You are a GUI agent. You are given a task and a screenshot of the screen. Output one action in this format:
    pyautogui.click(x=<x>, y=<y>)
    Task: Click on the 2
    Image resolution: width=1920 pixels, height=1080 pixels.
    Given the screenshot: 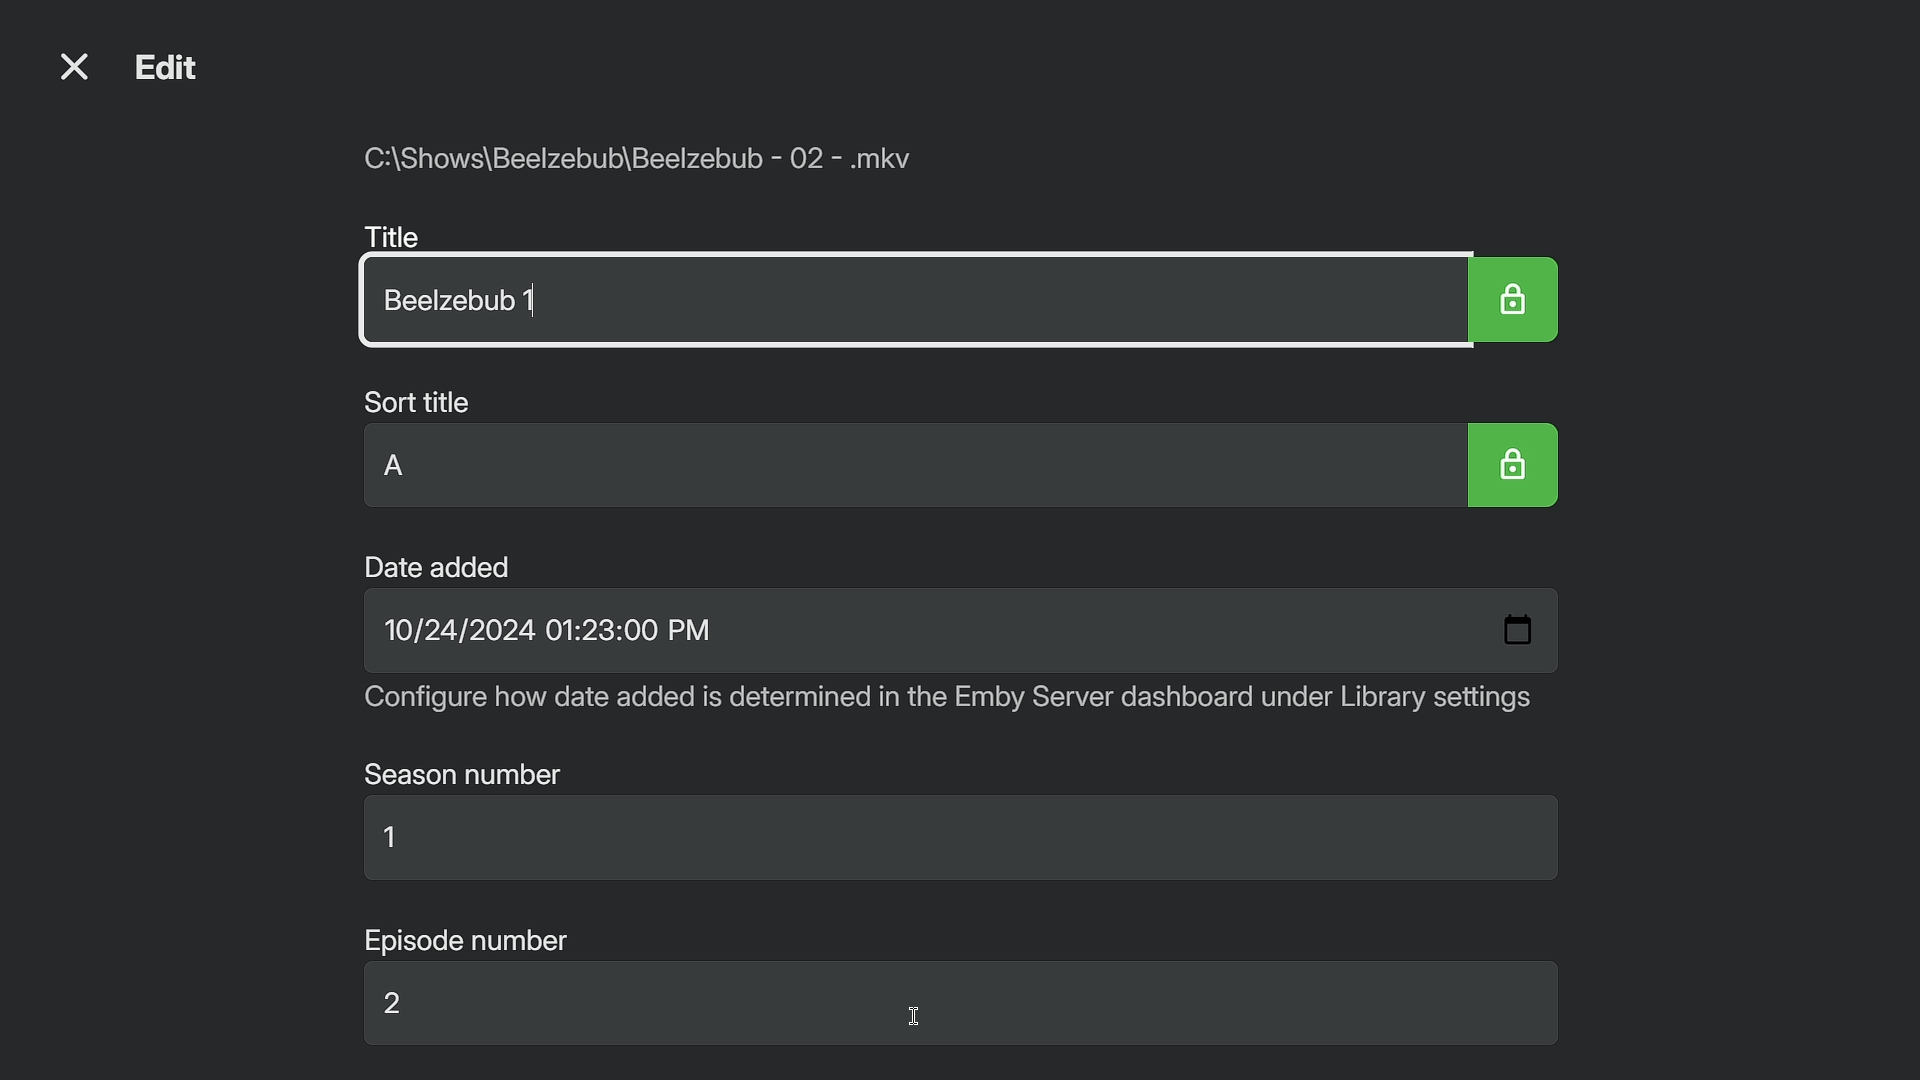 What is the action you would take?
    pyautogui.click(x=409, y=1009)
    